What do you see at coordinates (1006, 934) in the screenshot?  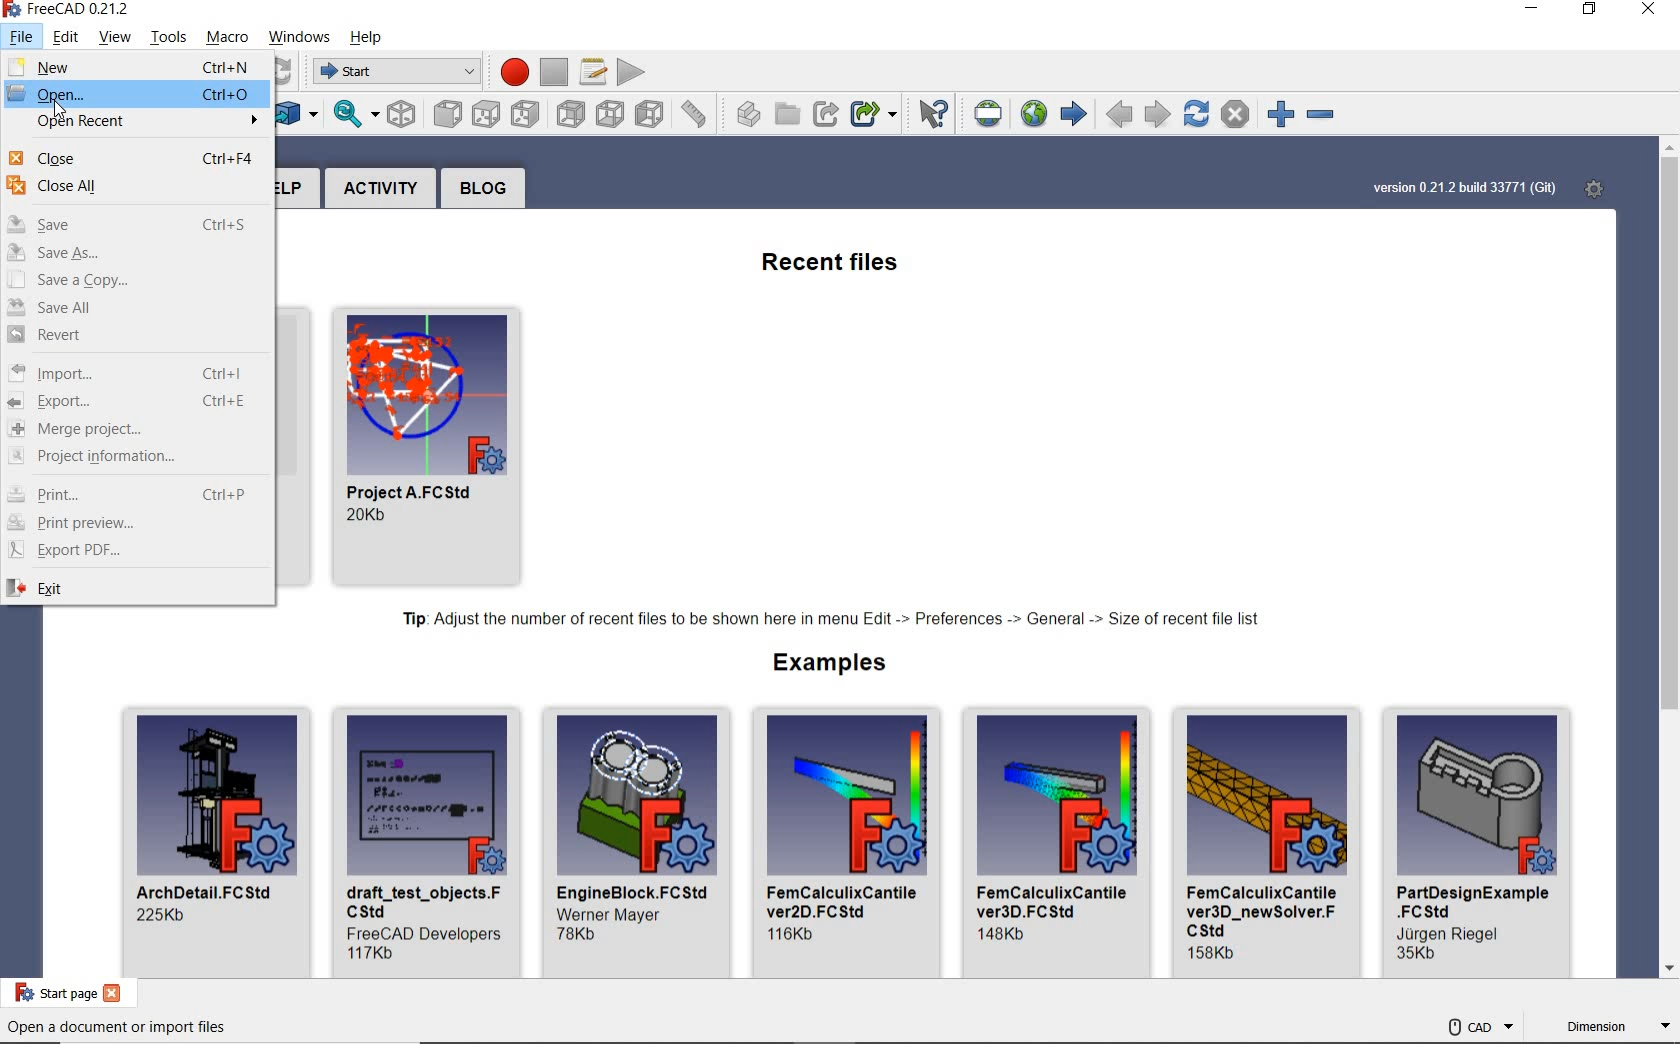 I see `size` at bounding box center [1006, 934].